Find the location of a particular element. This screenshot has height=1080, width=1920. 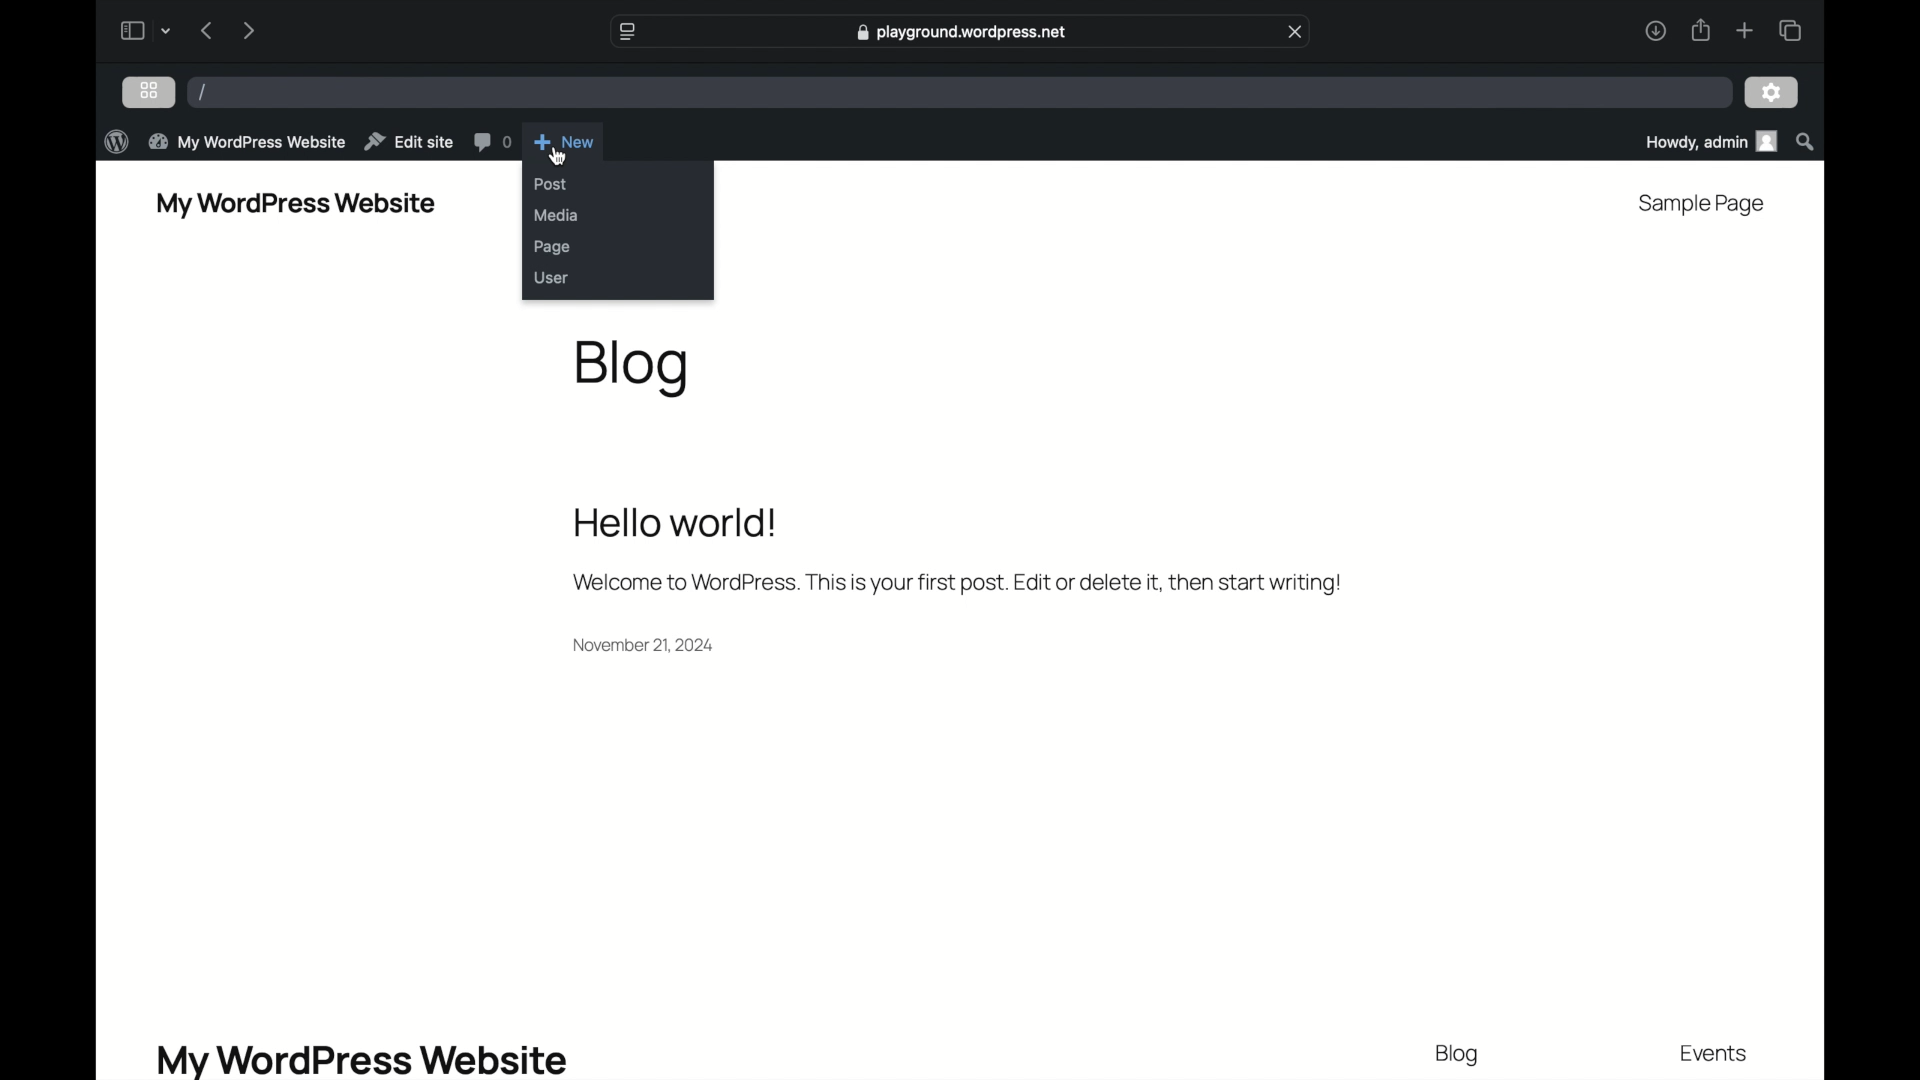

user is located at coordinates (551, 277).